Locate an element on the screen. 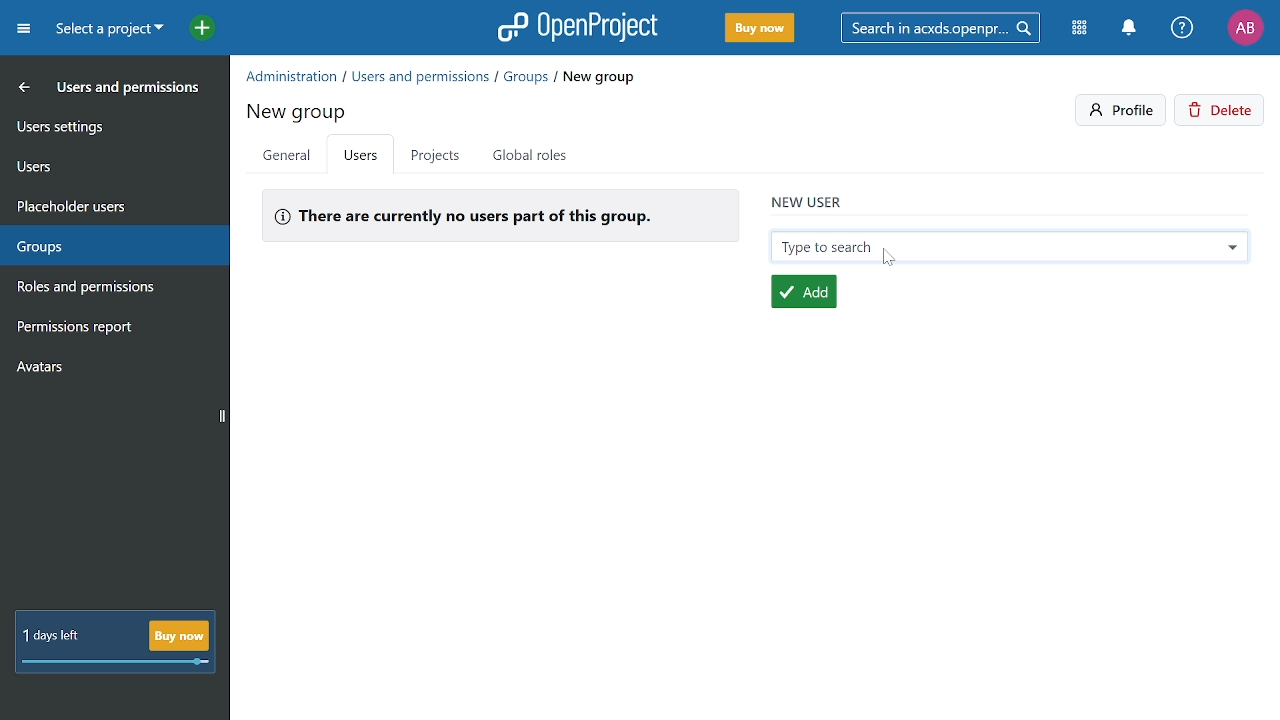 This screenshot has height=720, width=1280. Current project is located at coordinates (107, 31).